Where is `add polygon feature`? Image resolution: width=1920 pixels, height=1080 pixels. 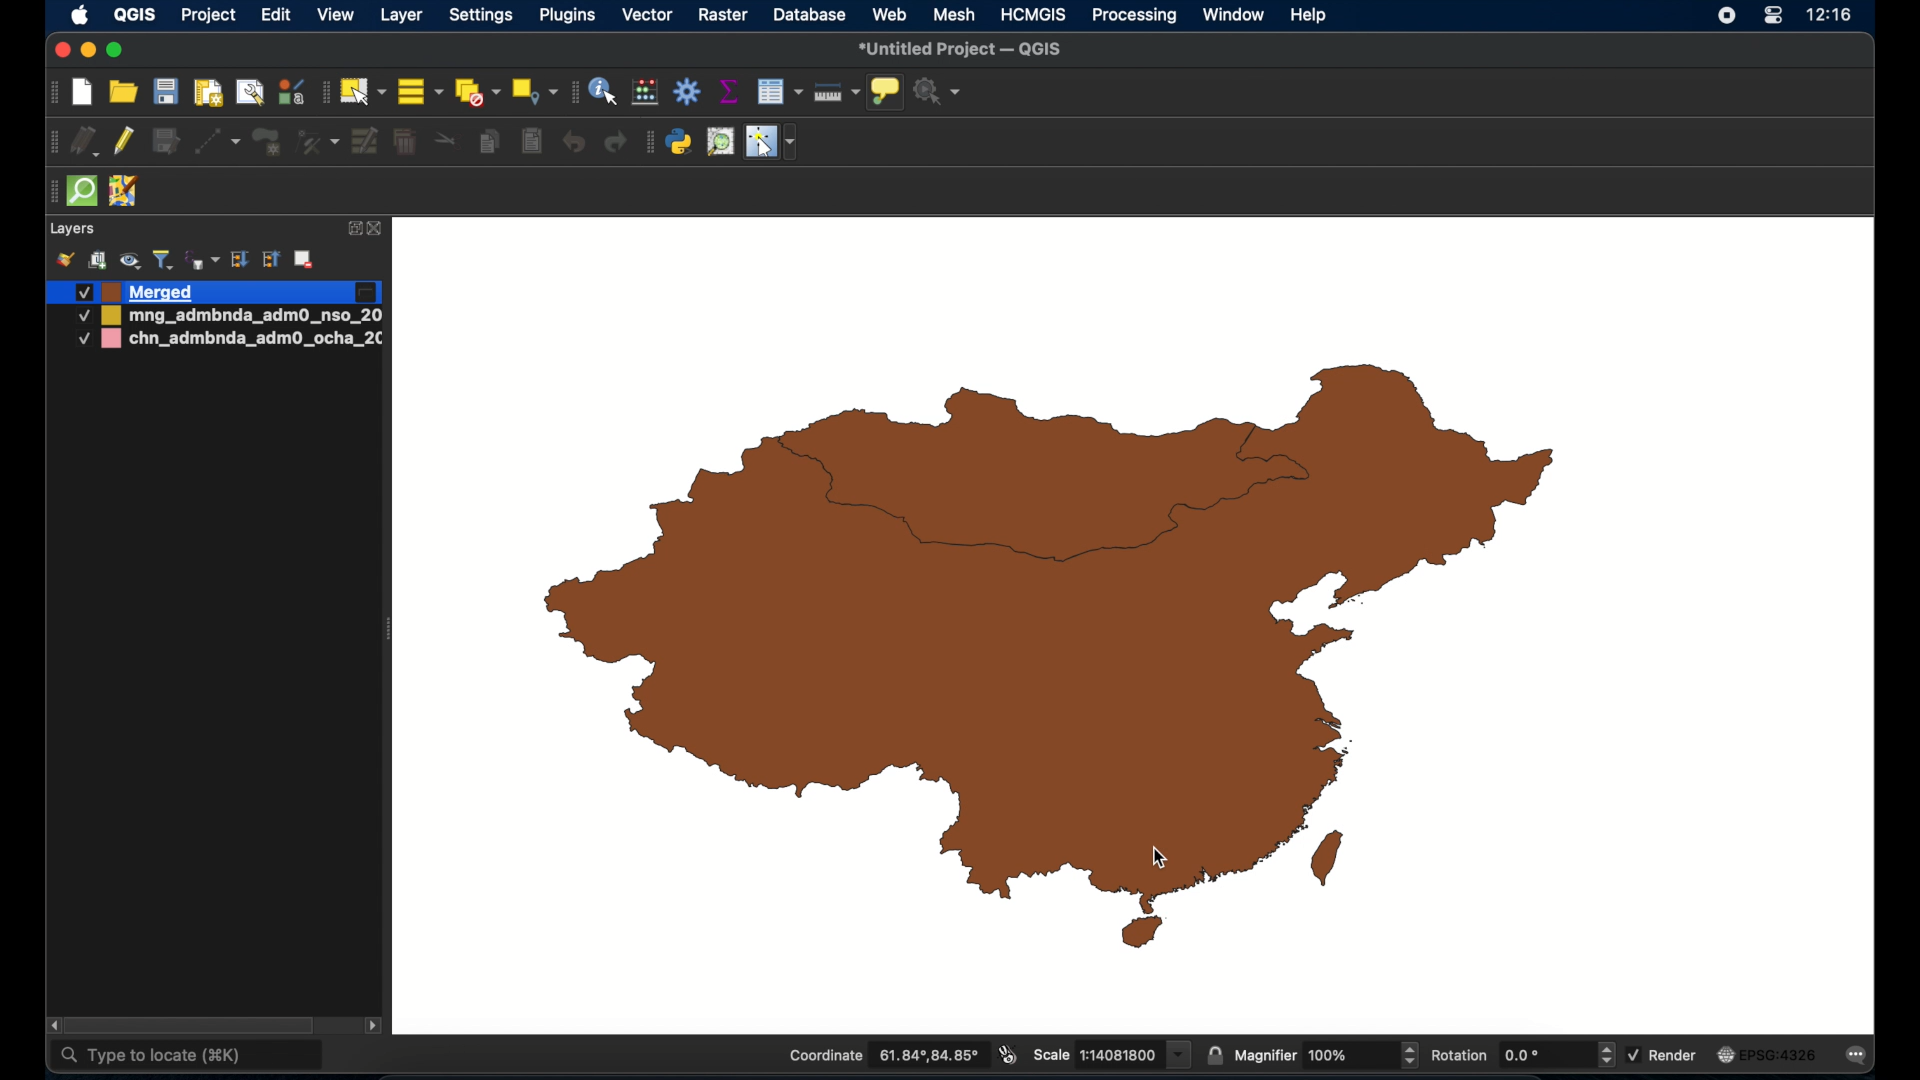
add polygon feature is located at coordinates (267, 142).